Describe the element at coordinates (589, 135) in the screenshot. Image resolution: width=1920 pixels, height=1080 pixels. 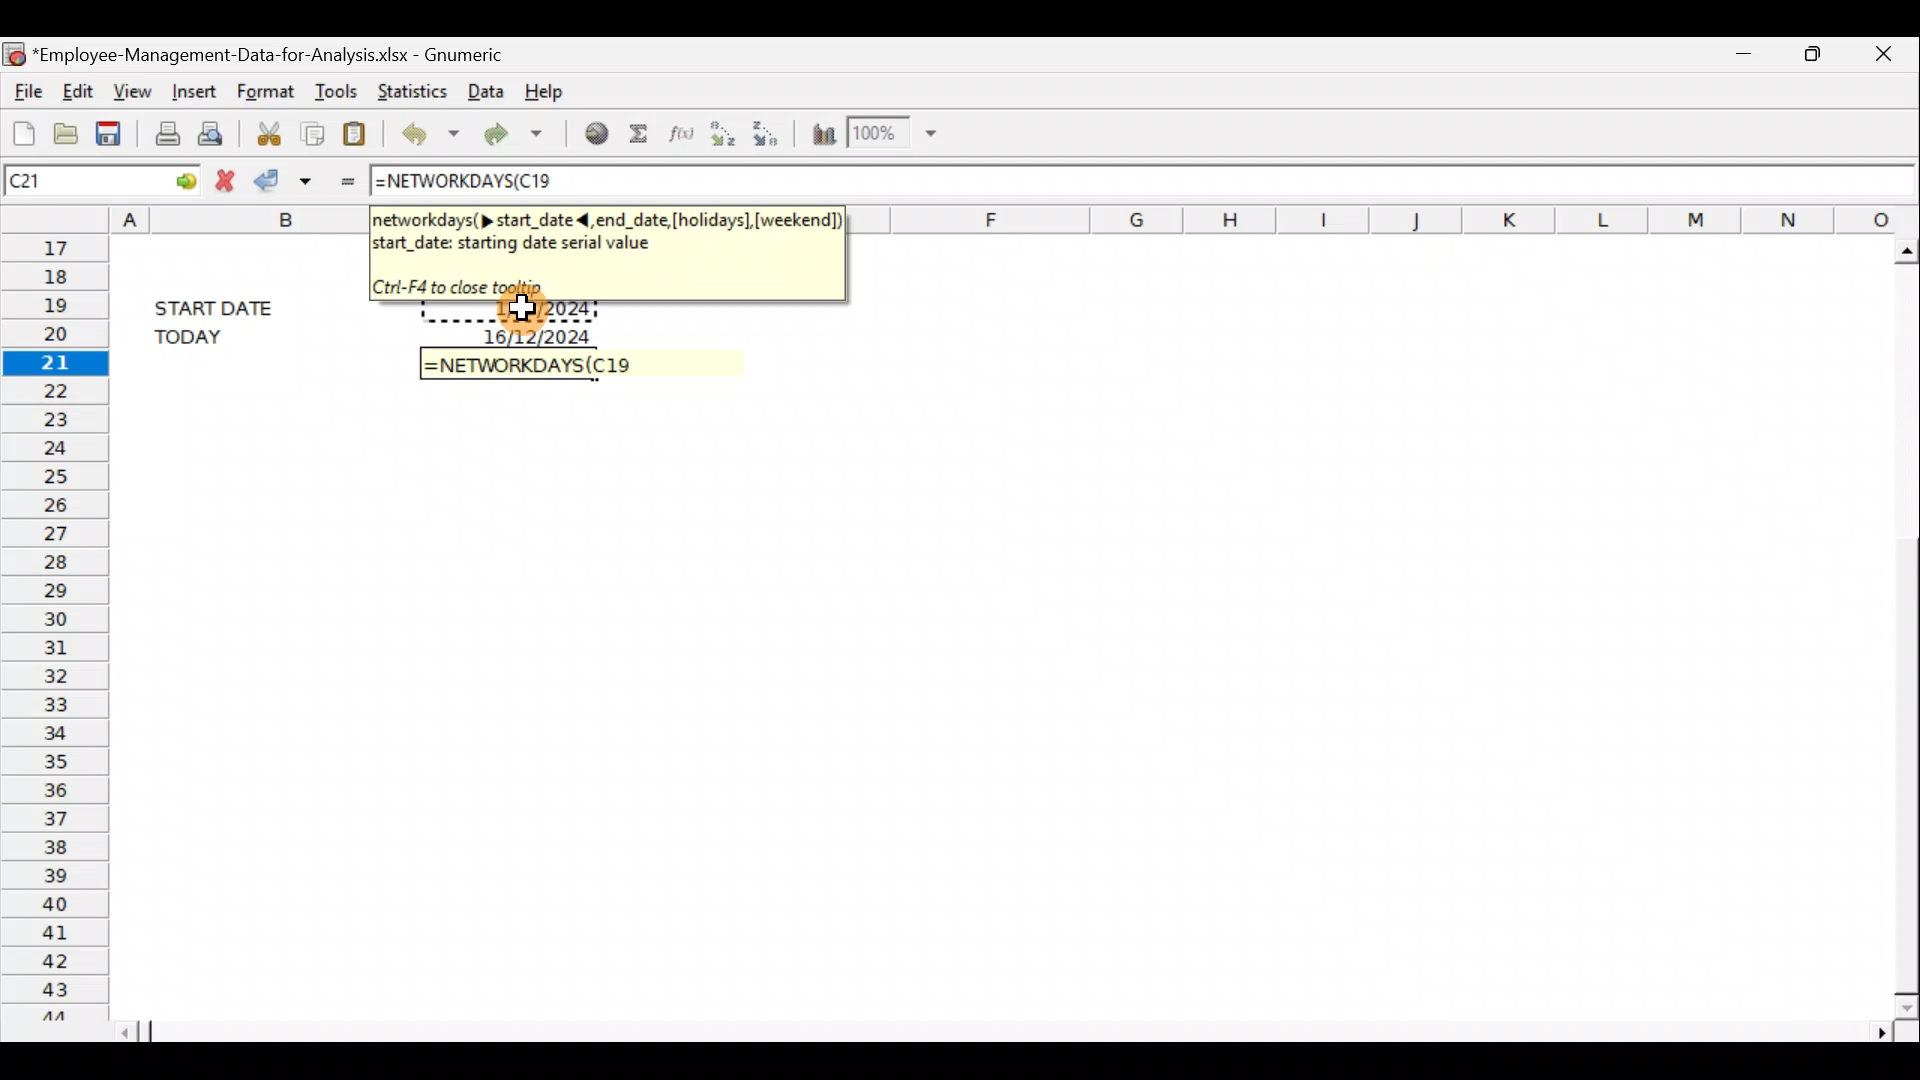
I see `Insert hyperlink` at that location.